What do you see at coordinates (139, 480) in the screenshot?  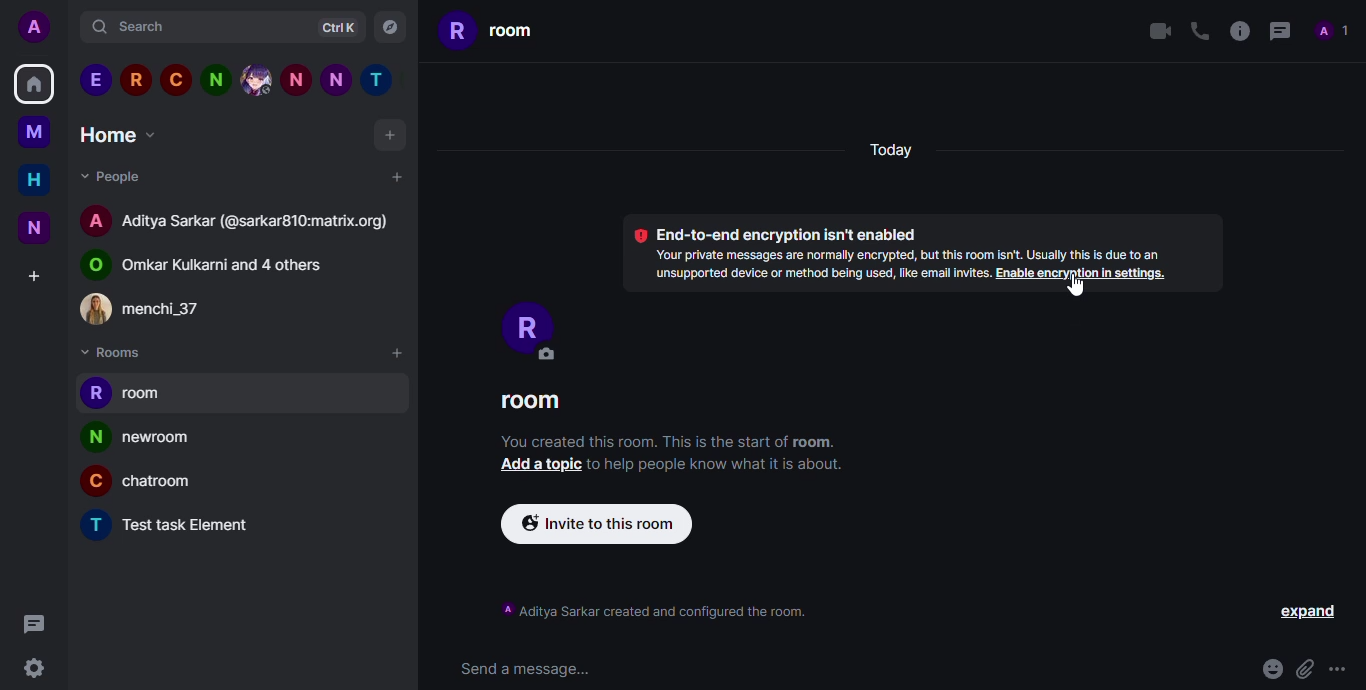 I see `chatroom` at bounding box center [139, 480].